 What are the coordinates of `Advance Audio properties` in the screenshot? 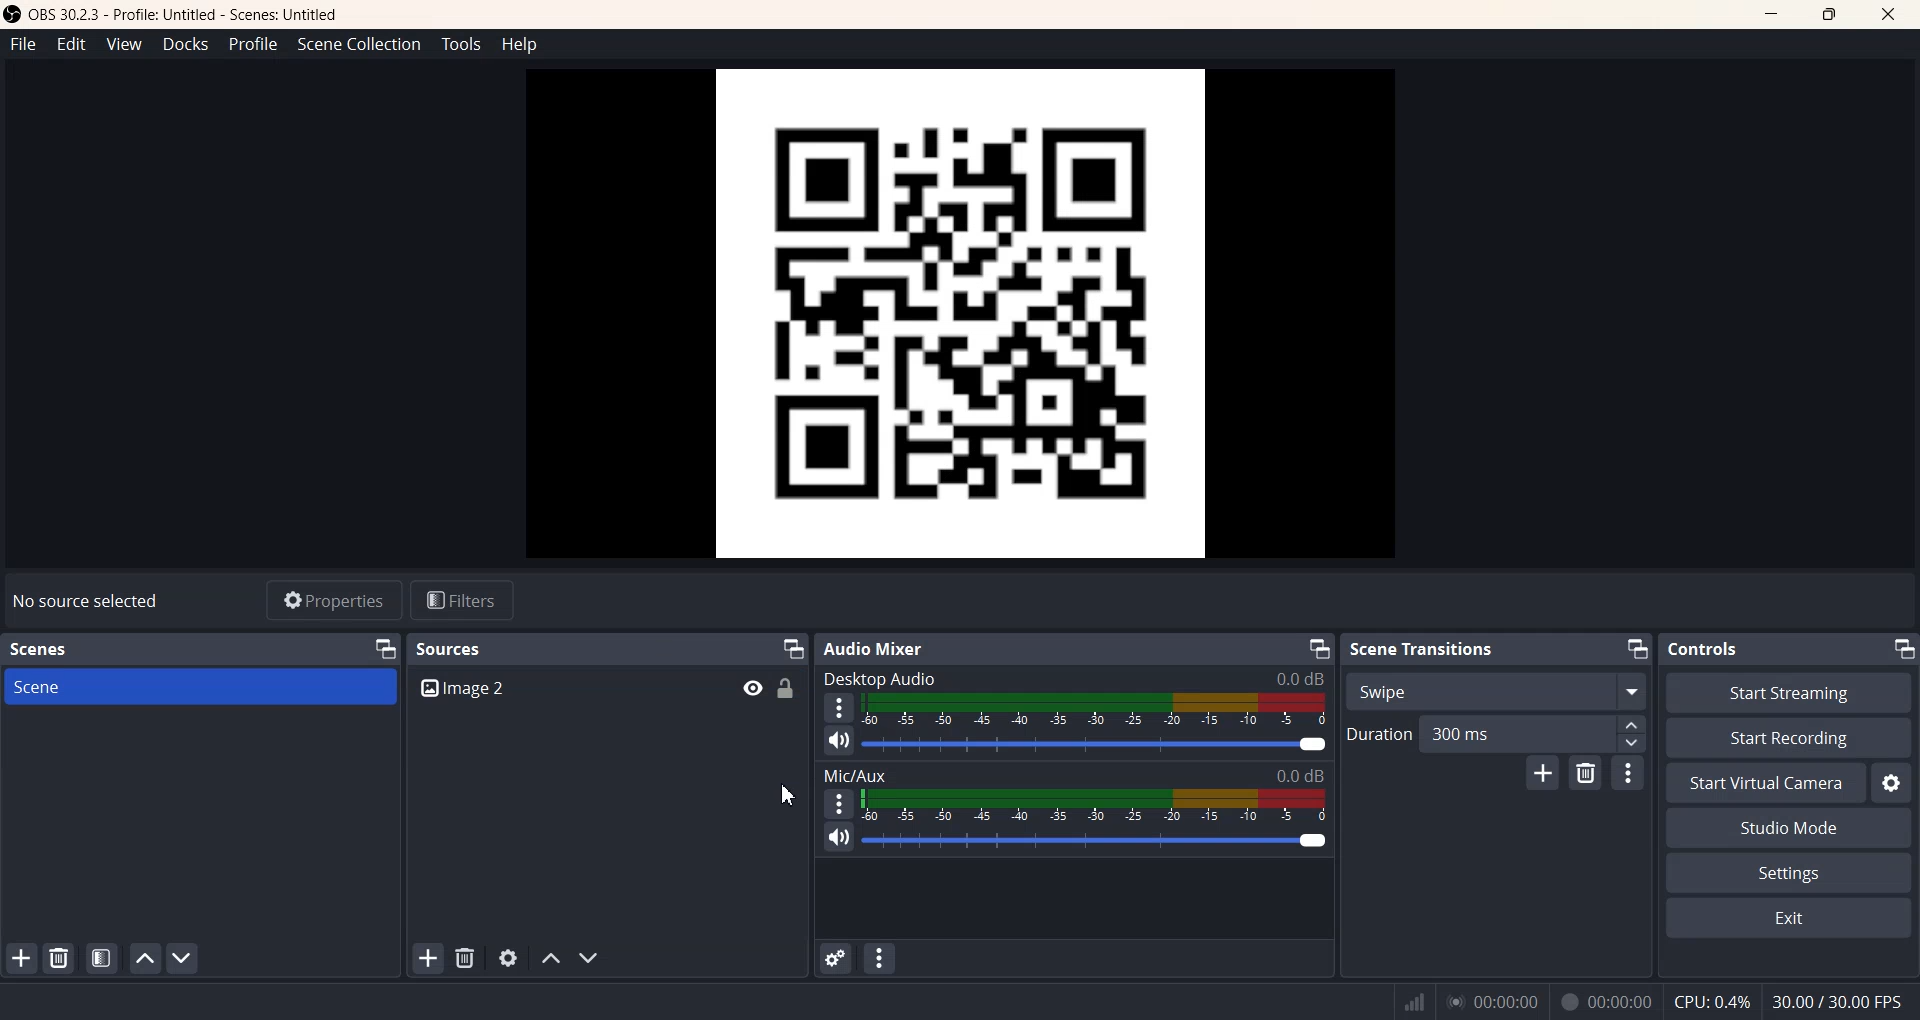 It's located at (835, 958).